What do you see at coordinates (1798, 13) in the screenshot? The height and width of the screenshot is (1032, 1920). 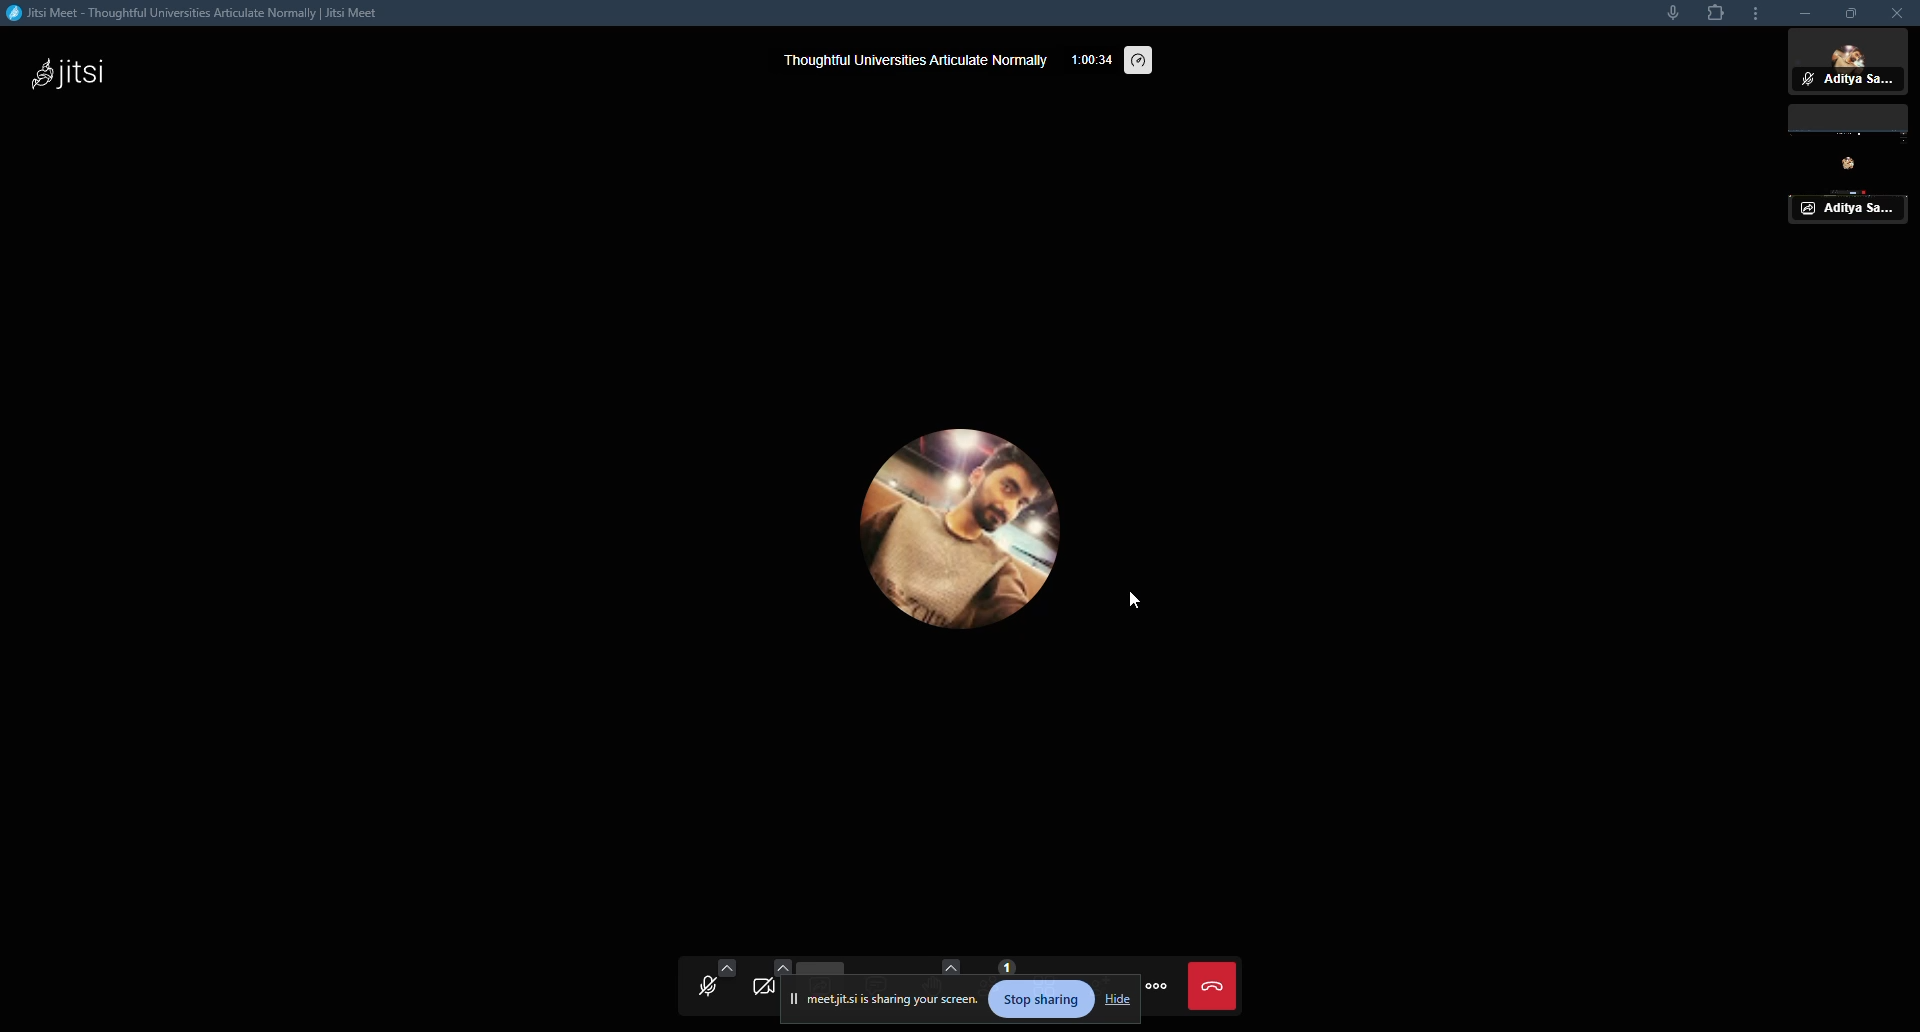 I see `minimize` at bounding box center [1798, 13].